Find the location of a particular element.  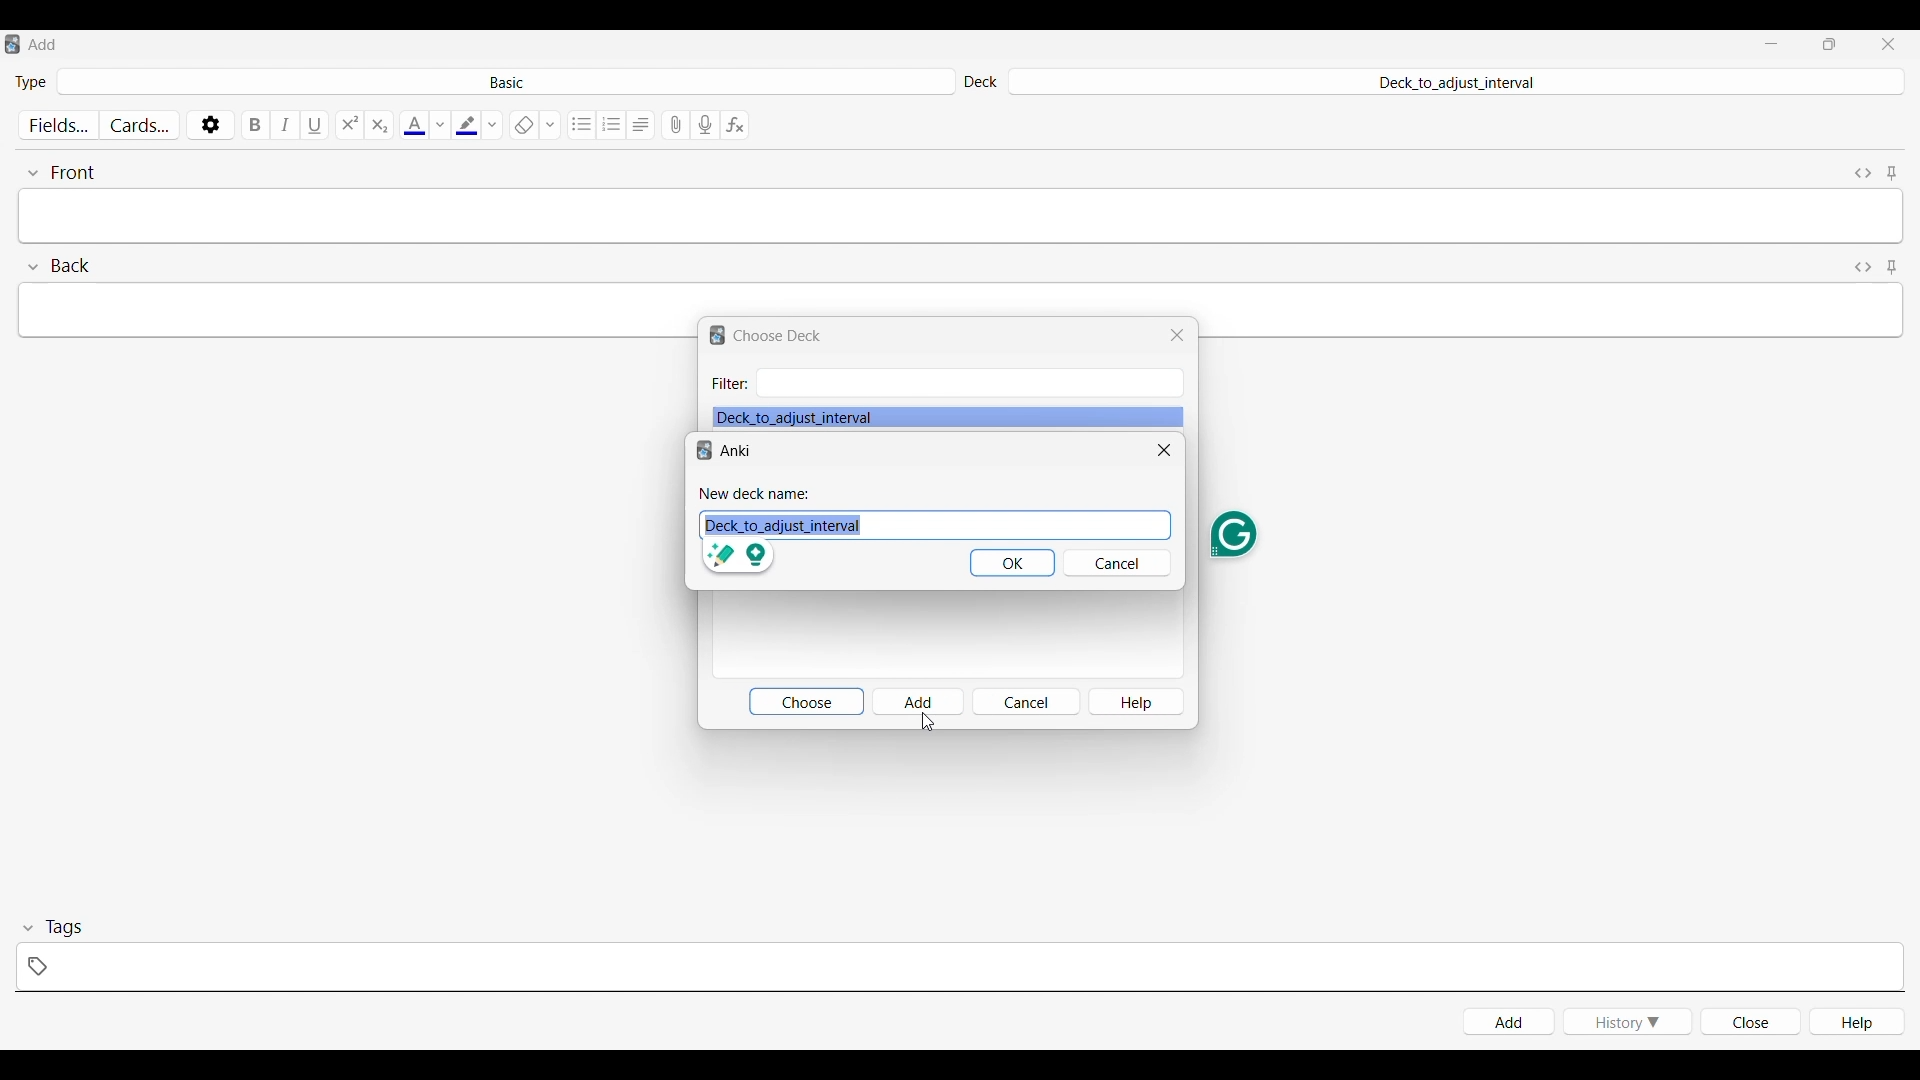

Record audio is located at coordinates (705, 125).